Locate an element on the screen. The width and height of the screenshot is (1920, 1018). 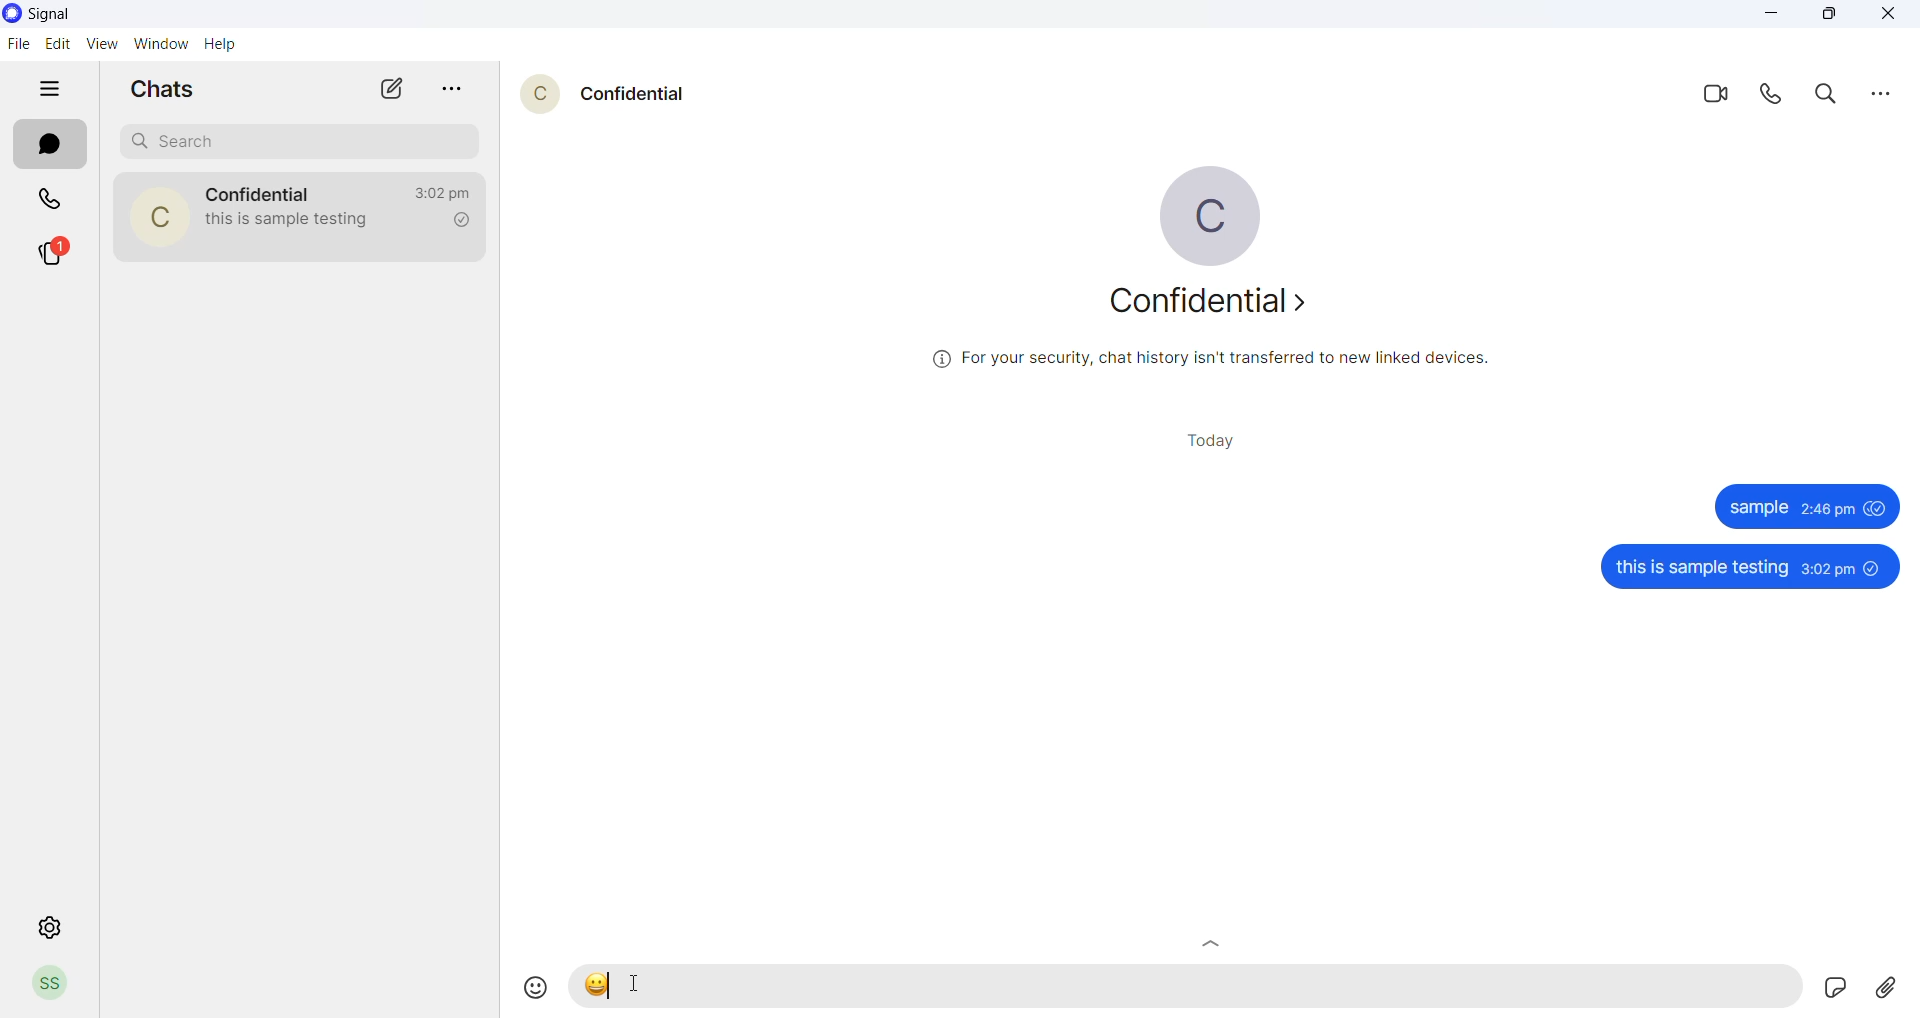
Scroll up is located at coordinates (1214, 942).